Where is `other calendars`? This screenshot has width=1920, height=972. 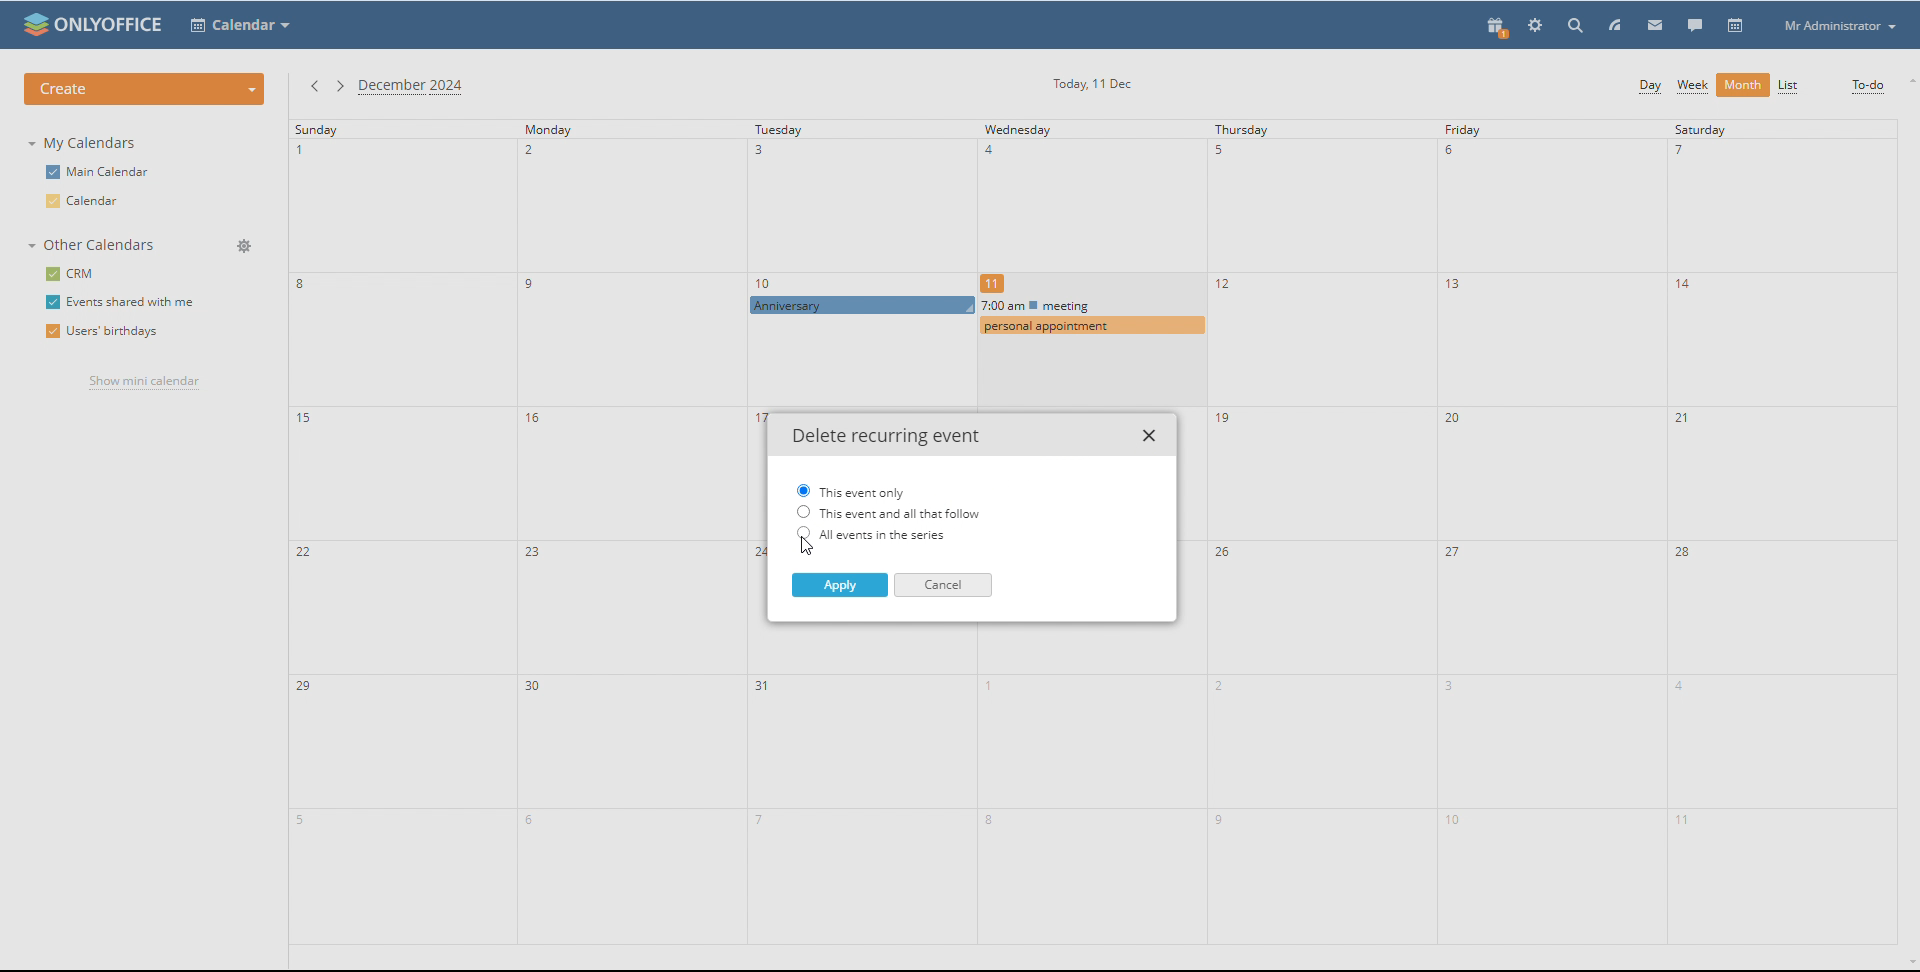 other calendars is located at coordinates (95, 245).